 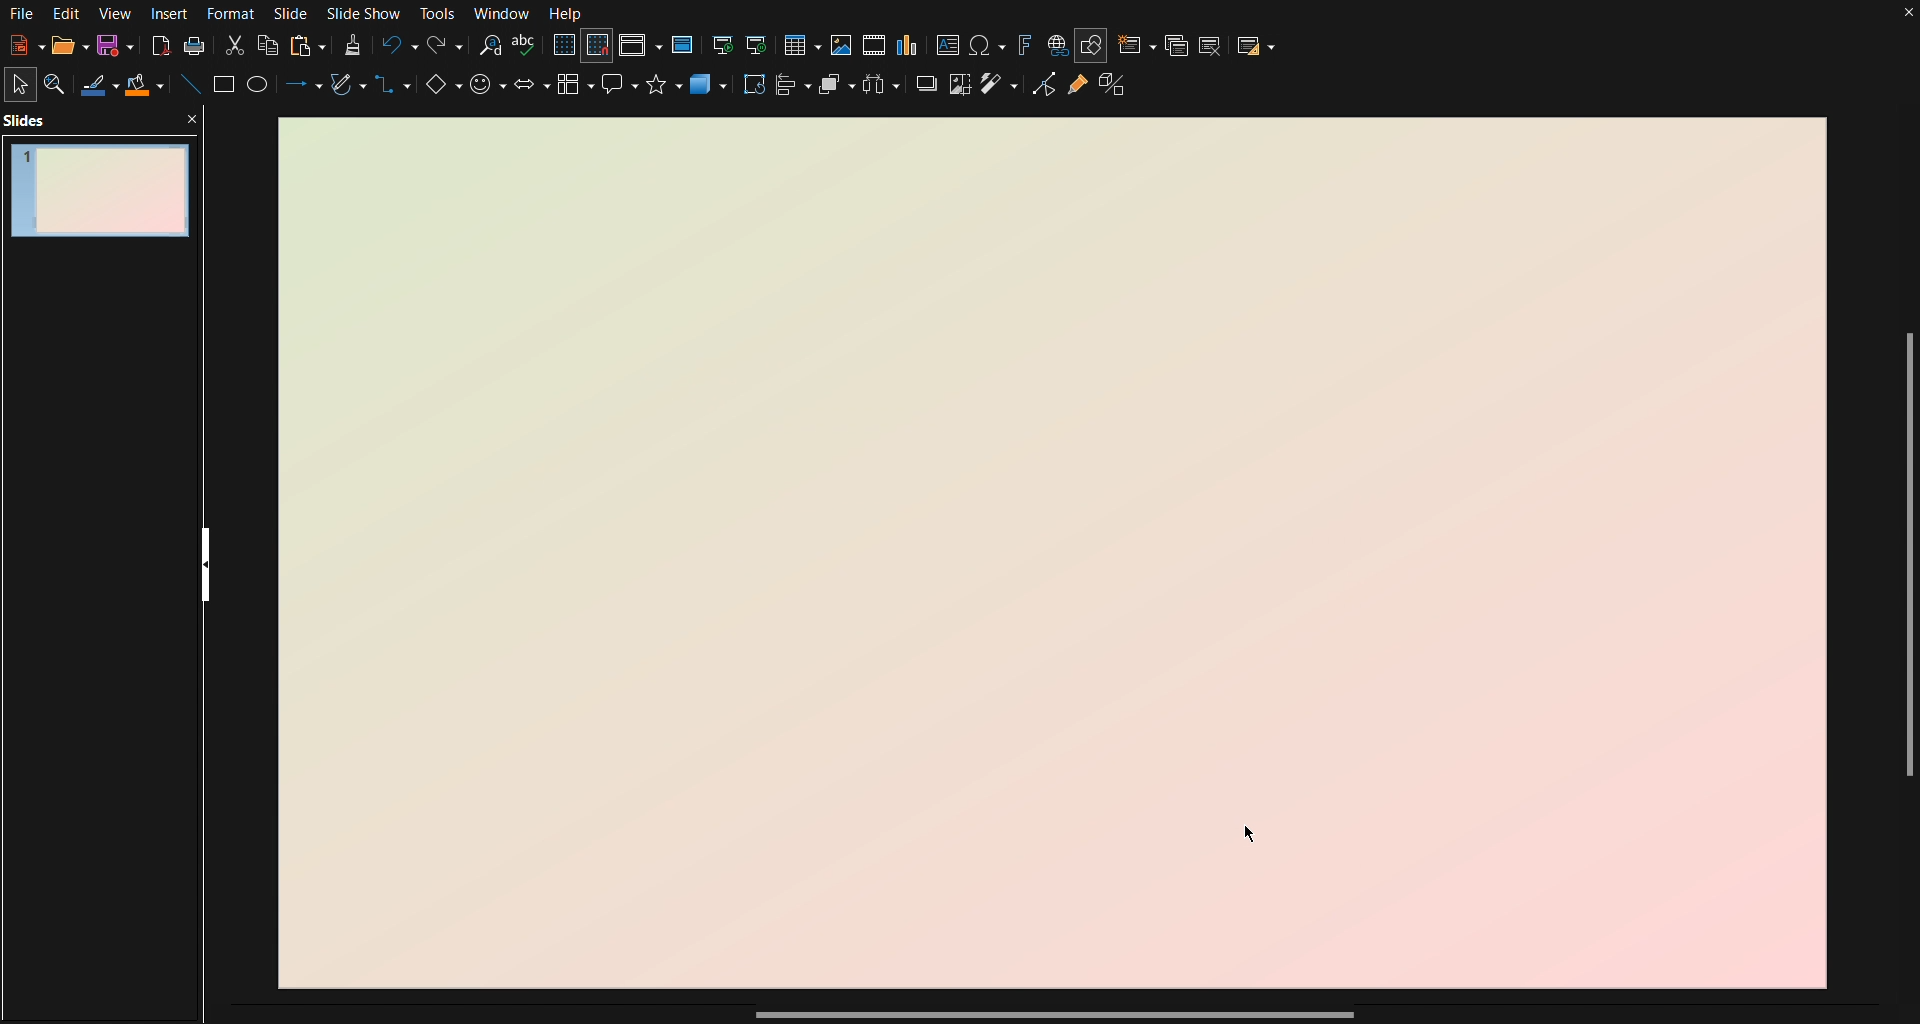 What do you see at coordinates (157, 46) in the screenshot?
I see `Export PDF` at bounding box center [157, 46].